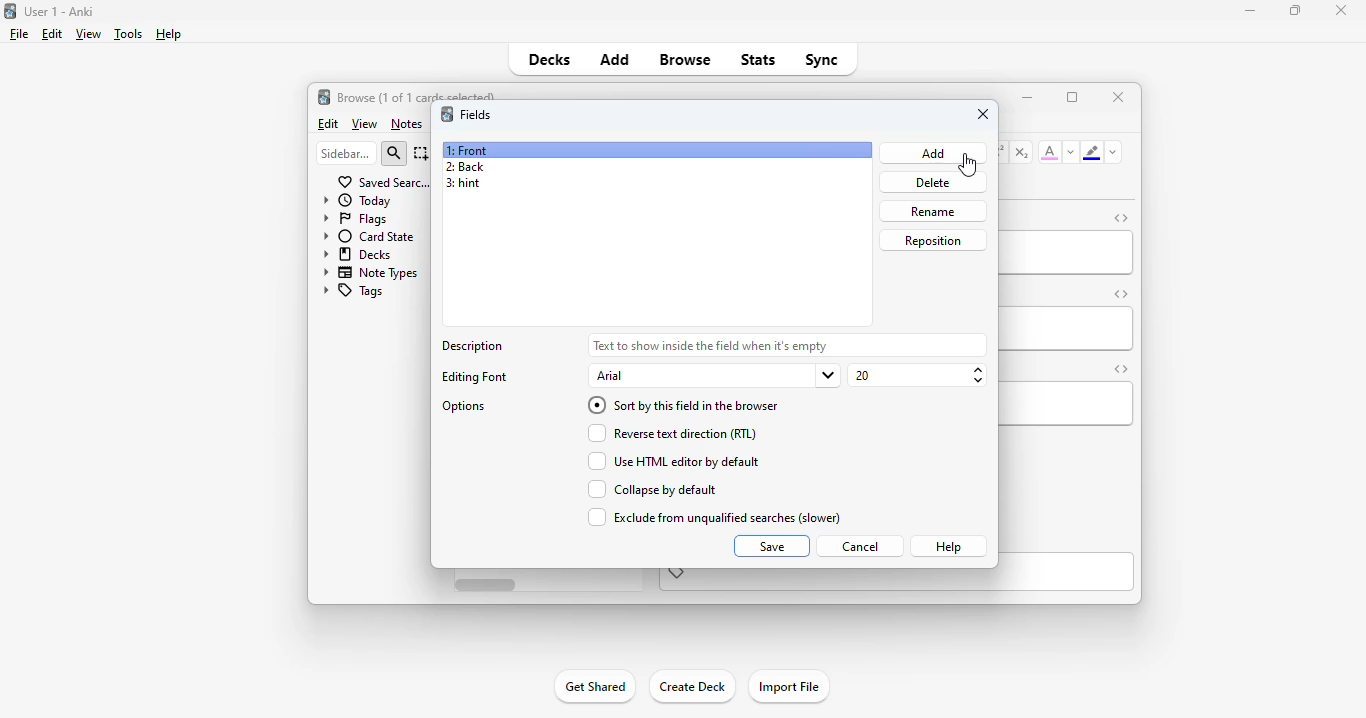  Describe the element at coordinates (712, 517) in the screenshot. I see `exclude from unqualified searches (slower)` at that location.